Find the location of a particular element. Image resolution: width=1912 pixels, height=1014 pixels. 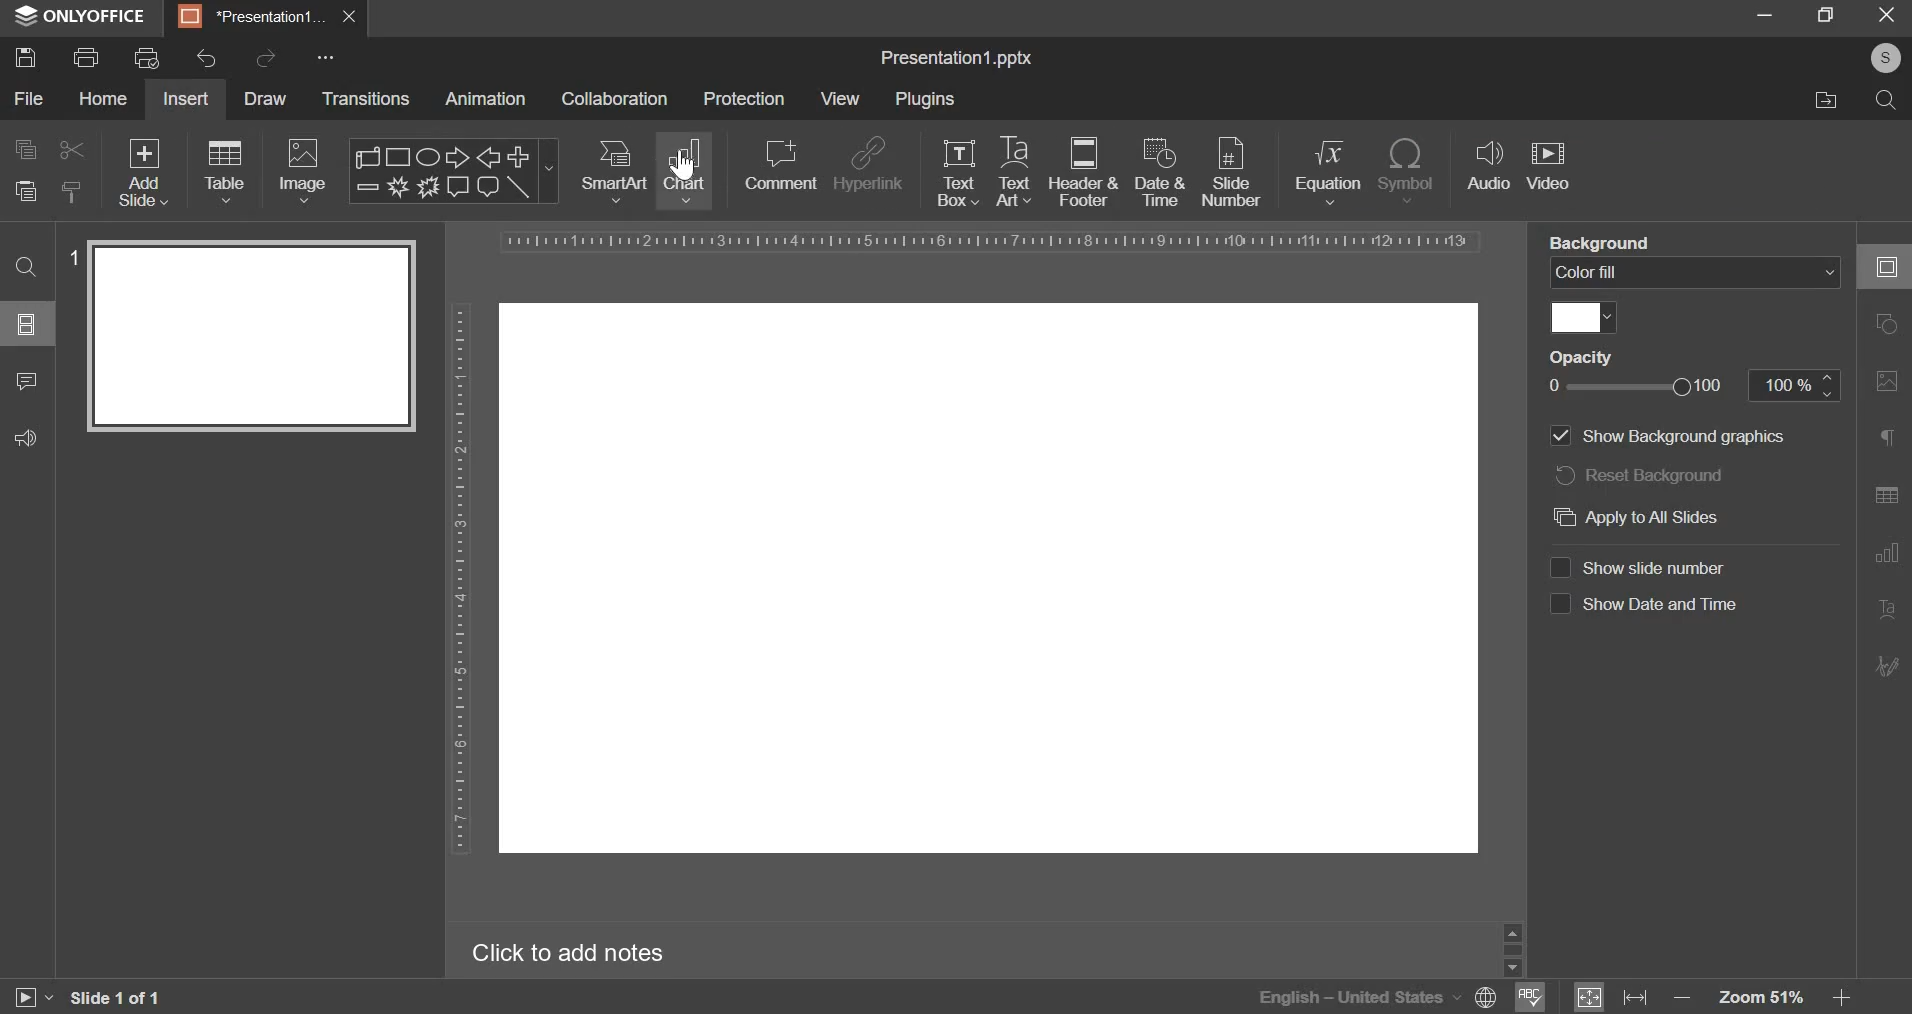

exit is located at coordinates (349, 15).